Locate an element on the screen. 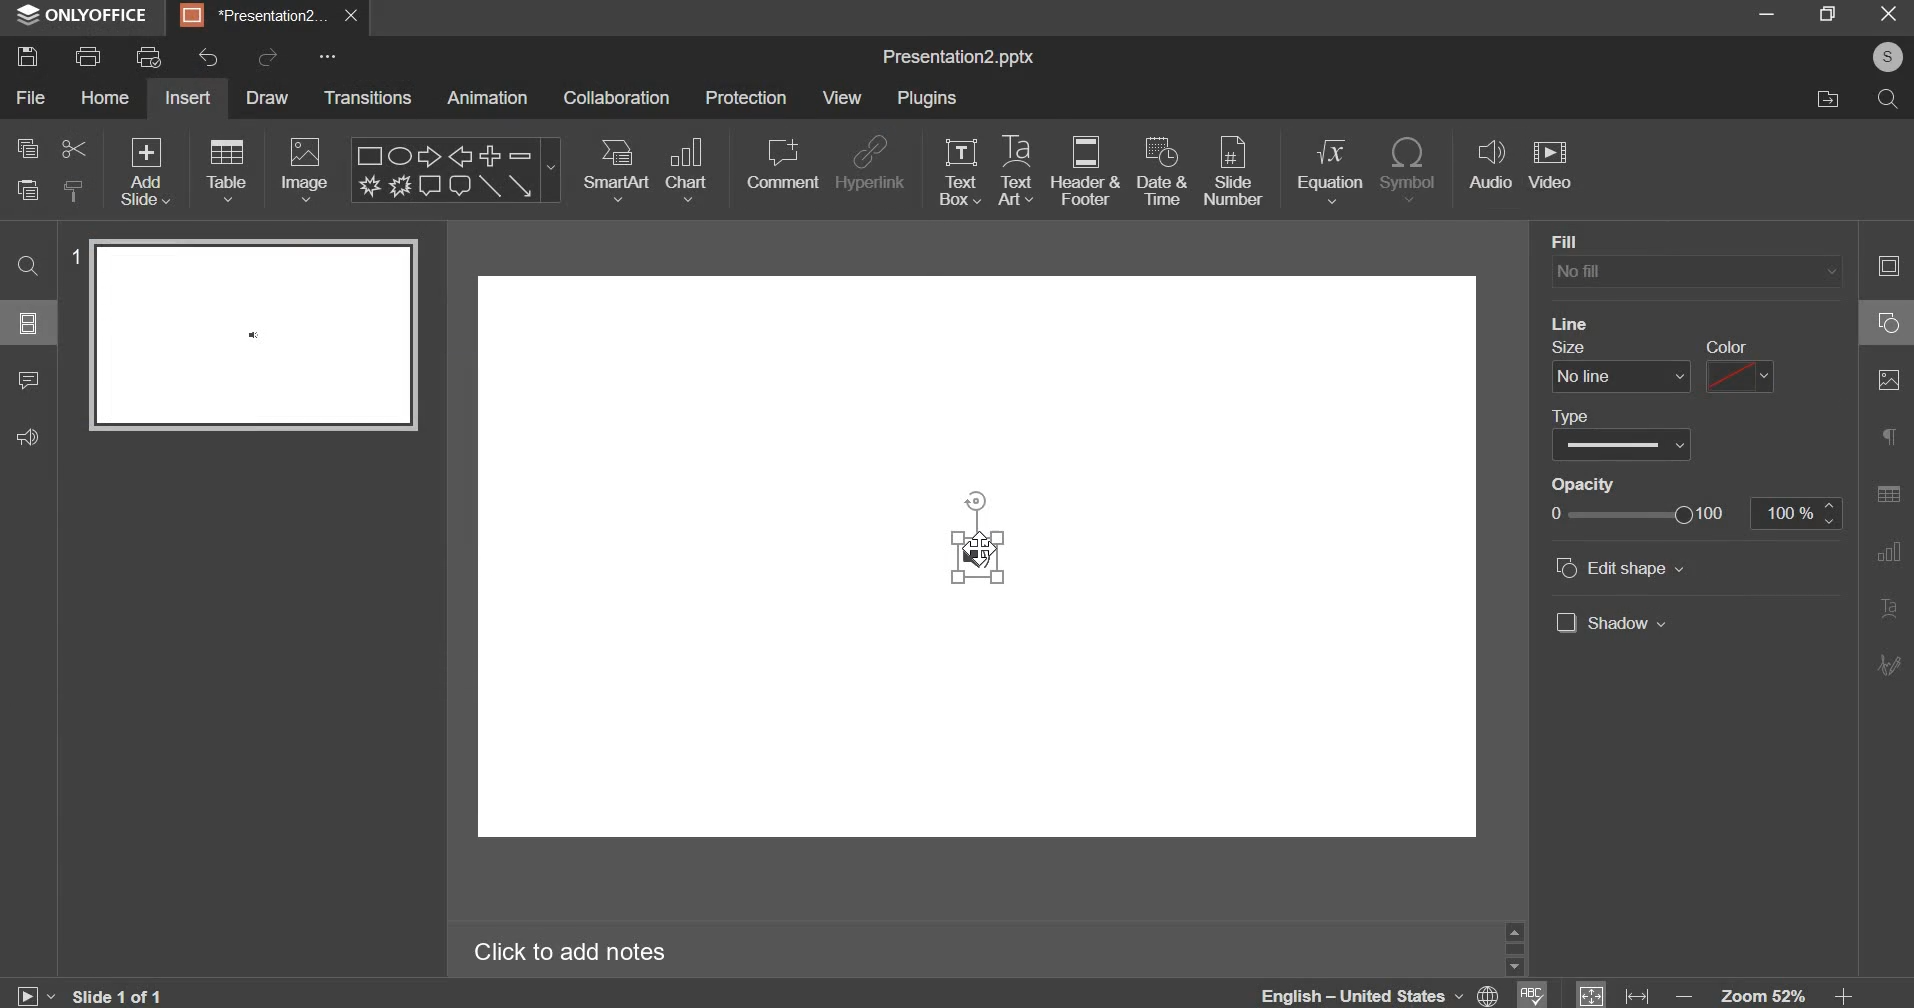 Image resolution: width=1914 pixels, height=1008 pixels. comment is located at coordinates (784, 158).